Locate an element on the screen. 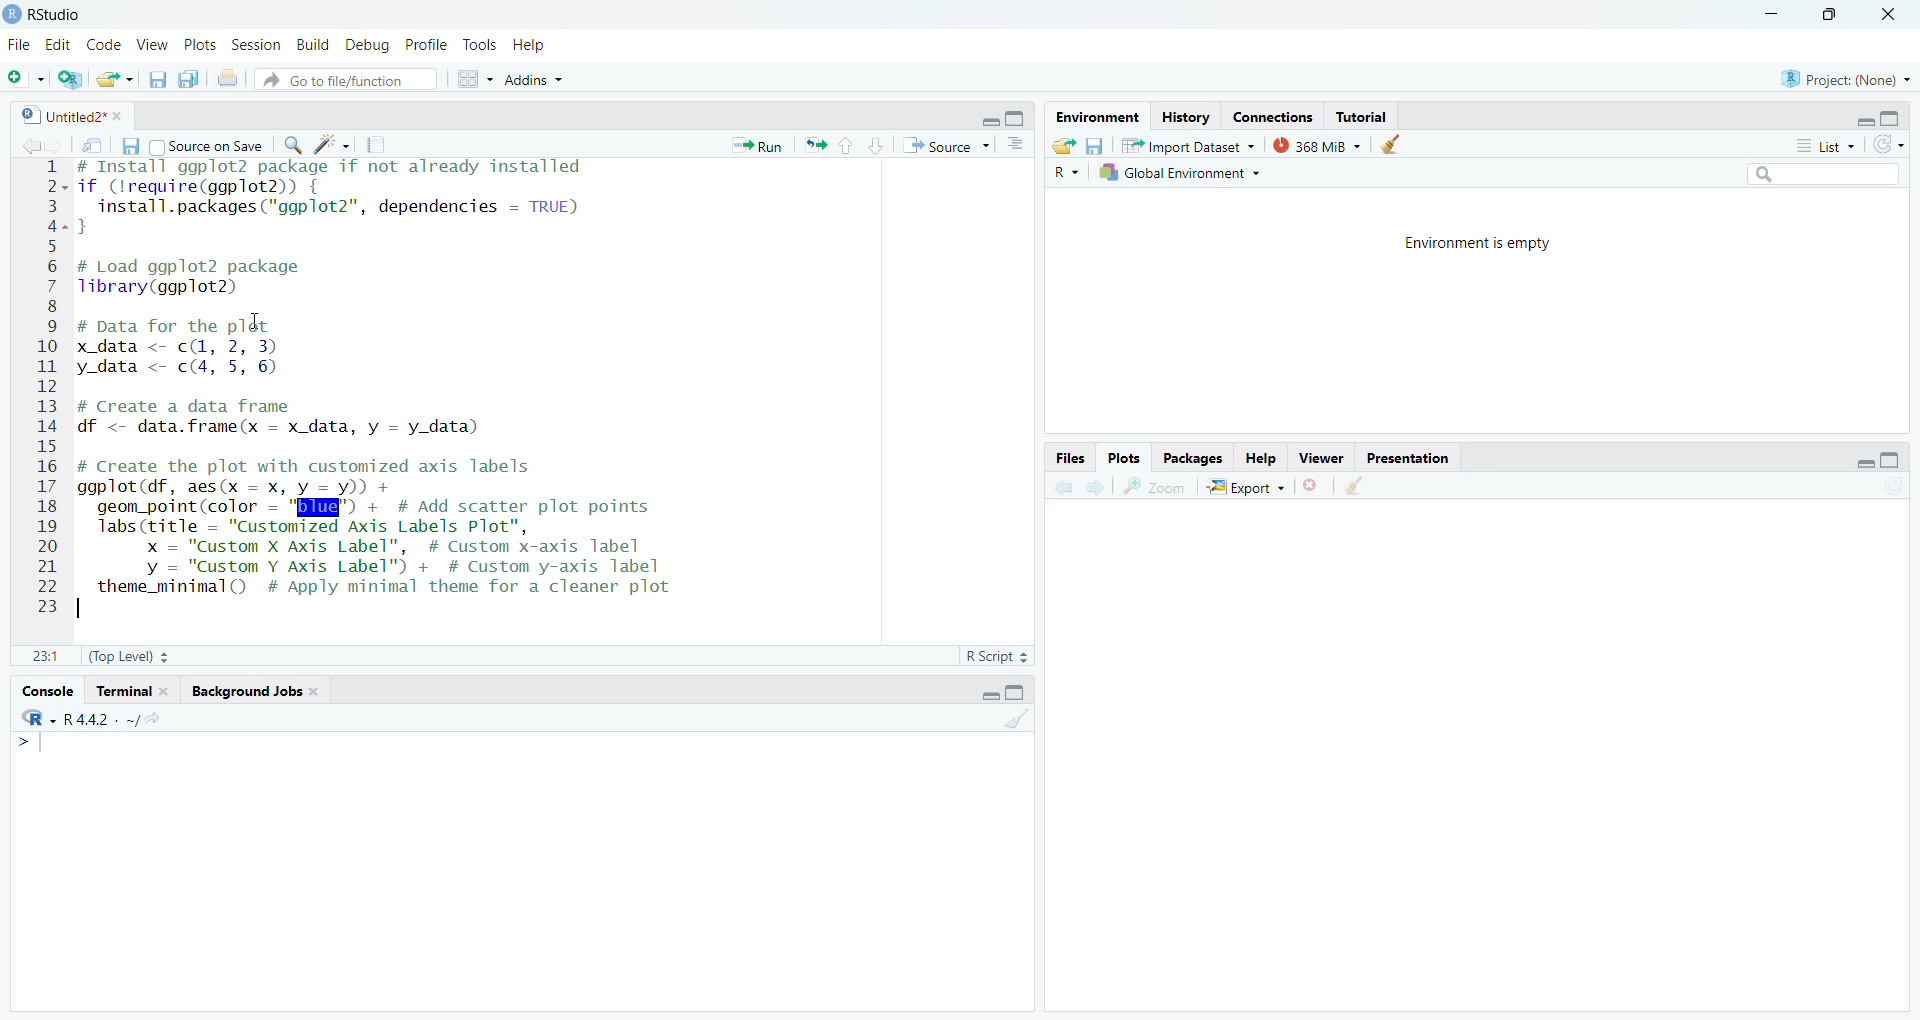  Environment is empty is located at coordinates (1486, 244).